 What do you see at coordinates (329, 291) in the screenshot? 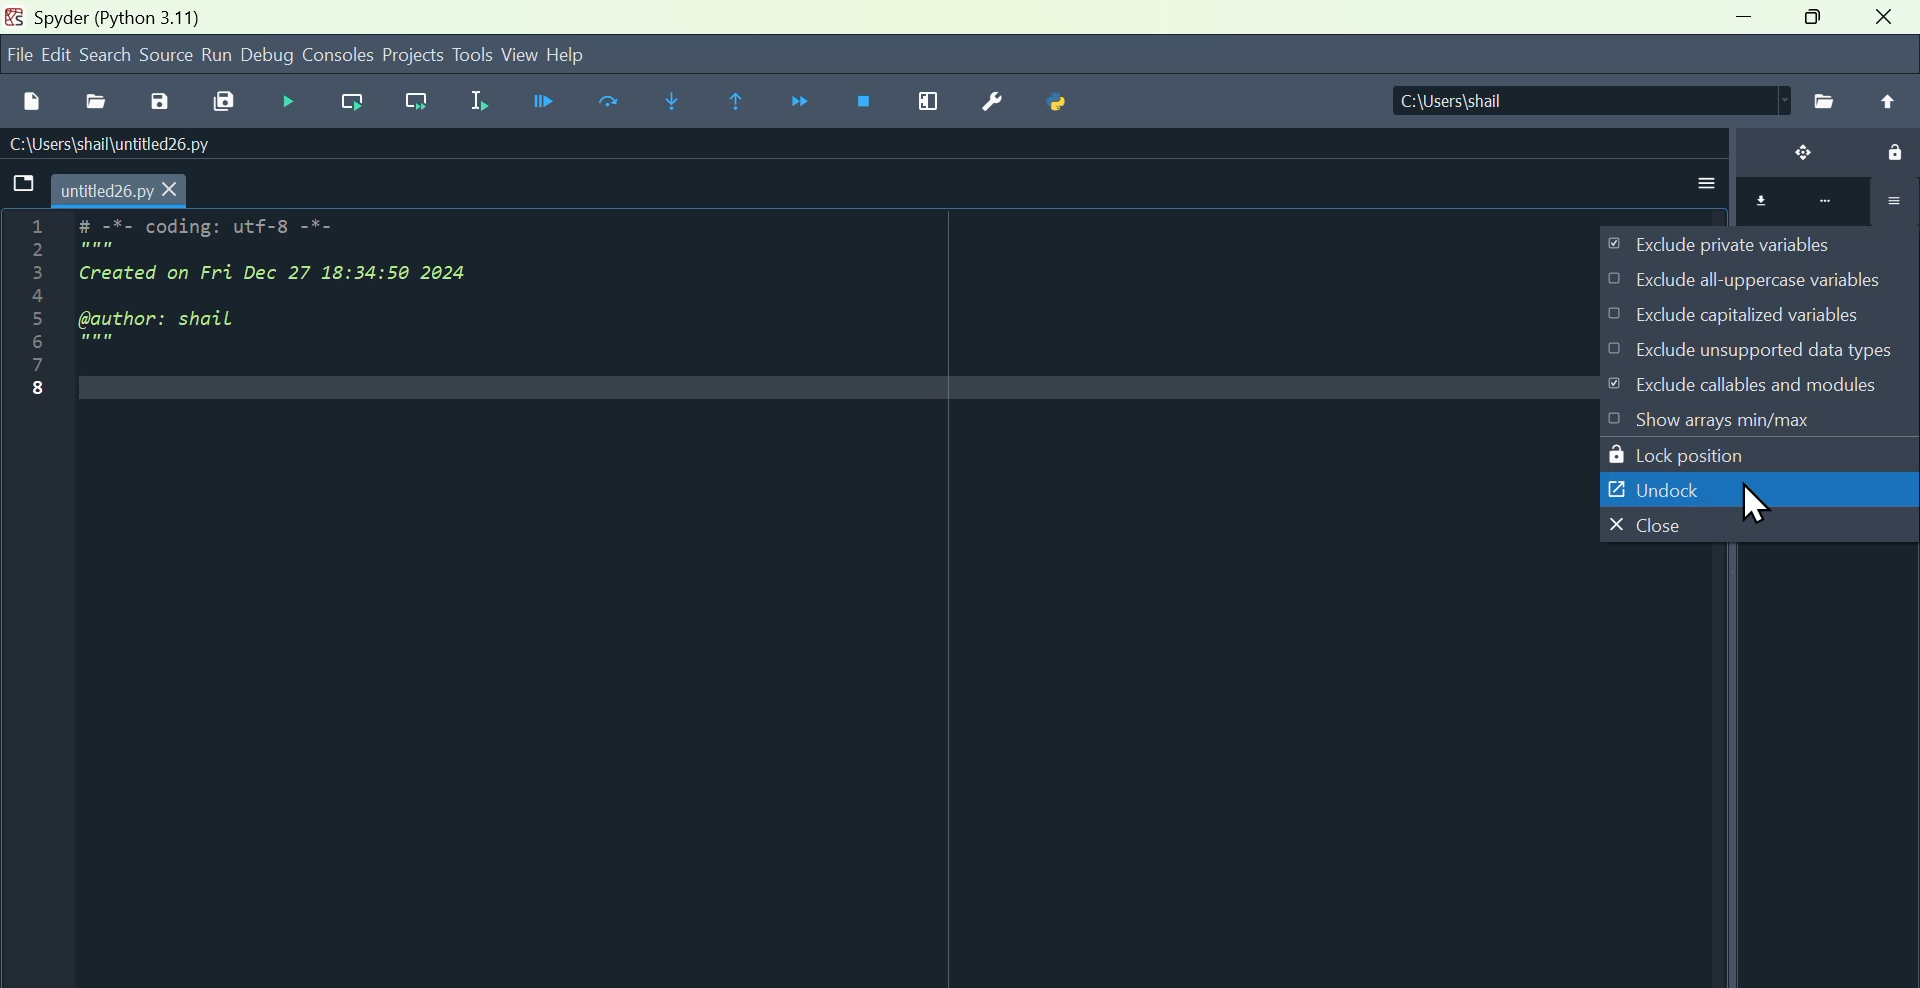
I see `# -*- coding: utf-8 -*-
Created on Fri Dec 27 18:34:50 2024
@author: shail` at bounding box center [329, 291].